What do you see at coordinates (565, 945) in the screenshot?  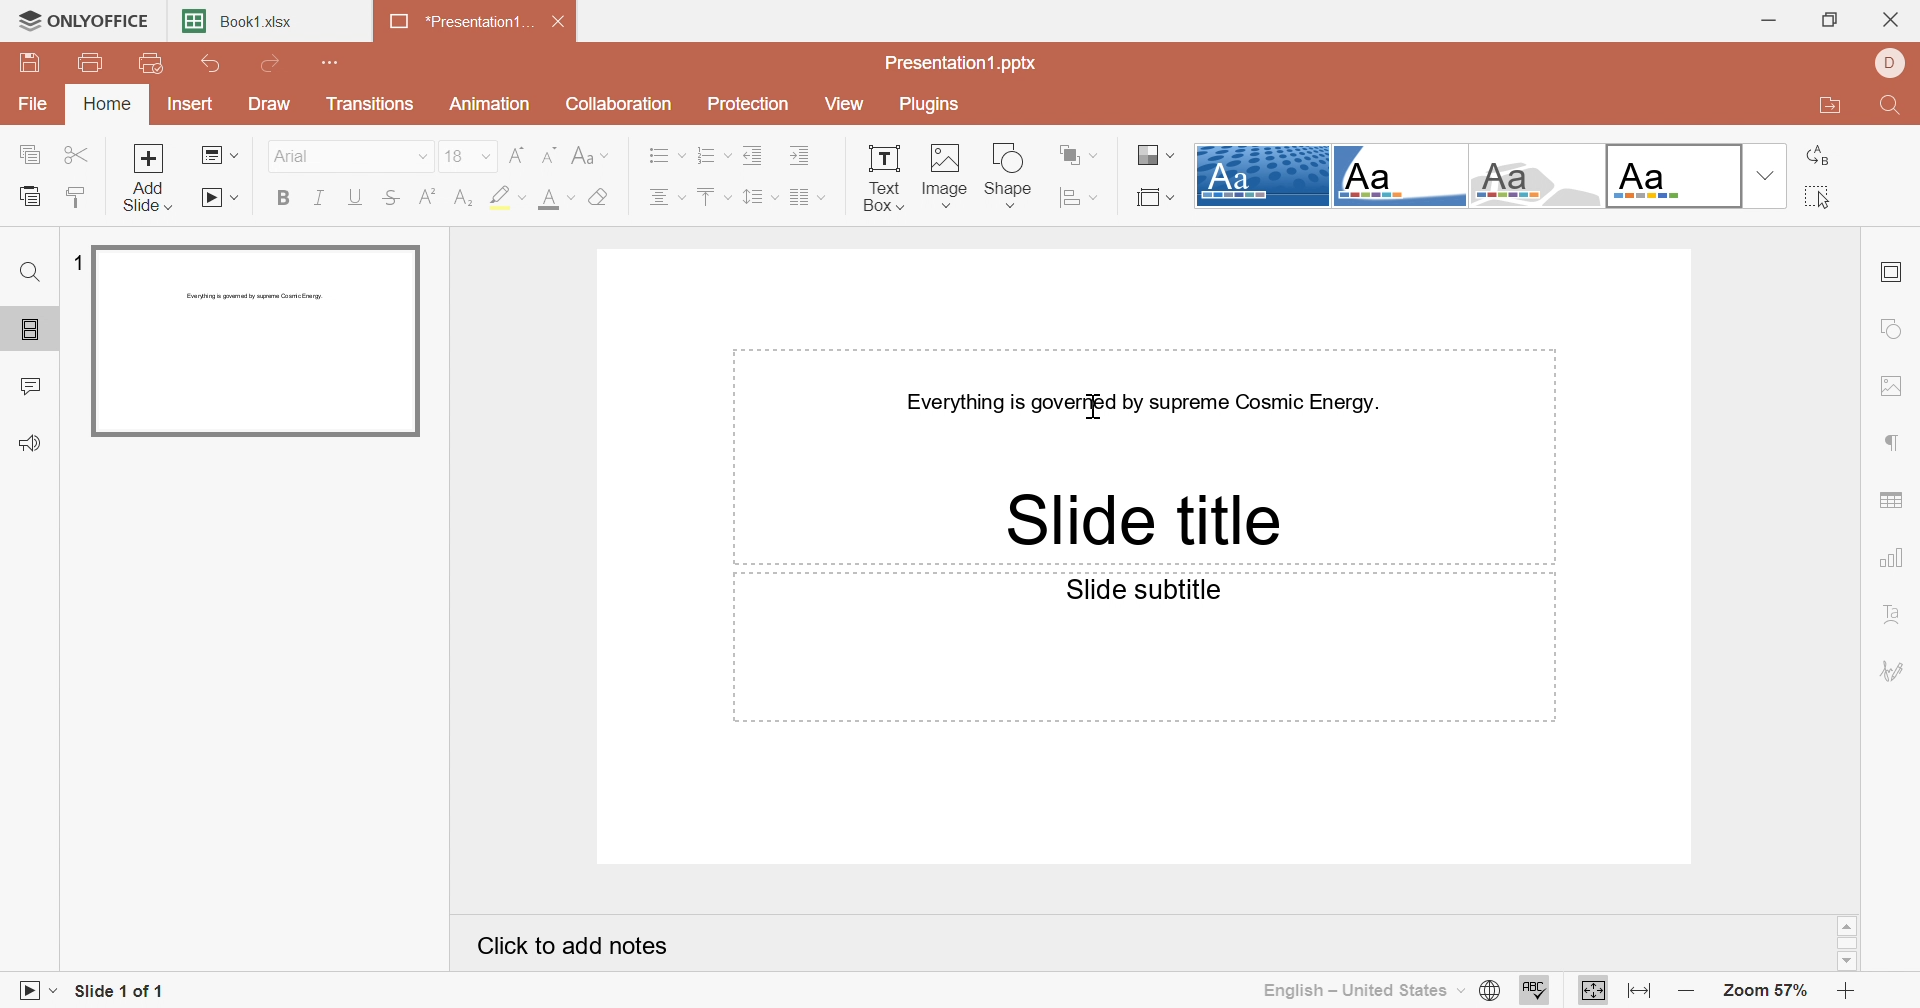 I see `Click to add notes` at bounding box center [565, 945].